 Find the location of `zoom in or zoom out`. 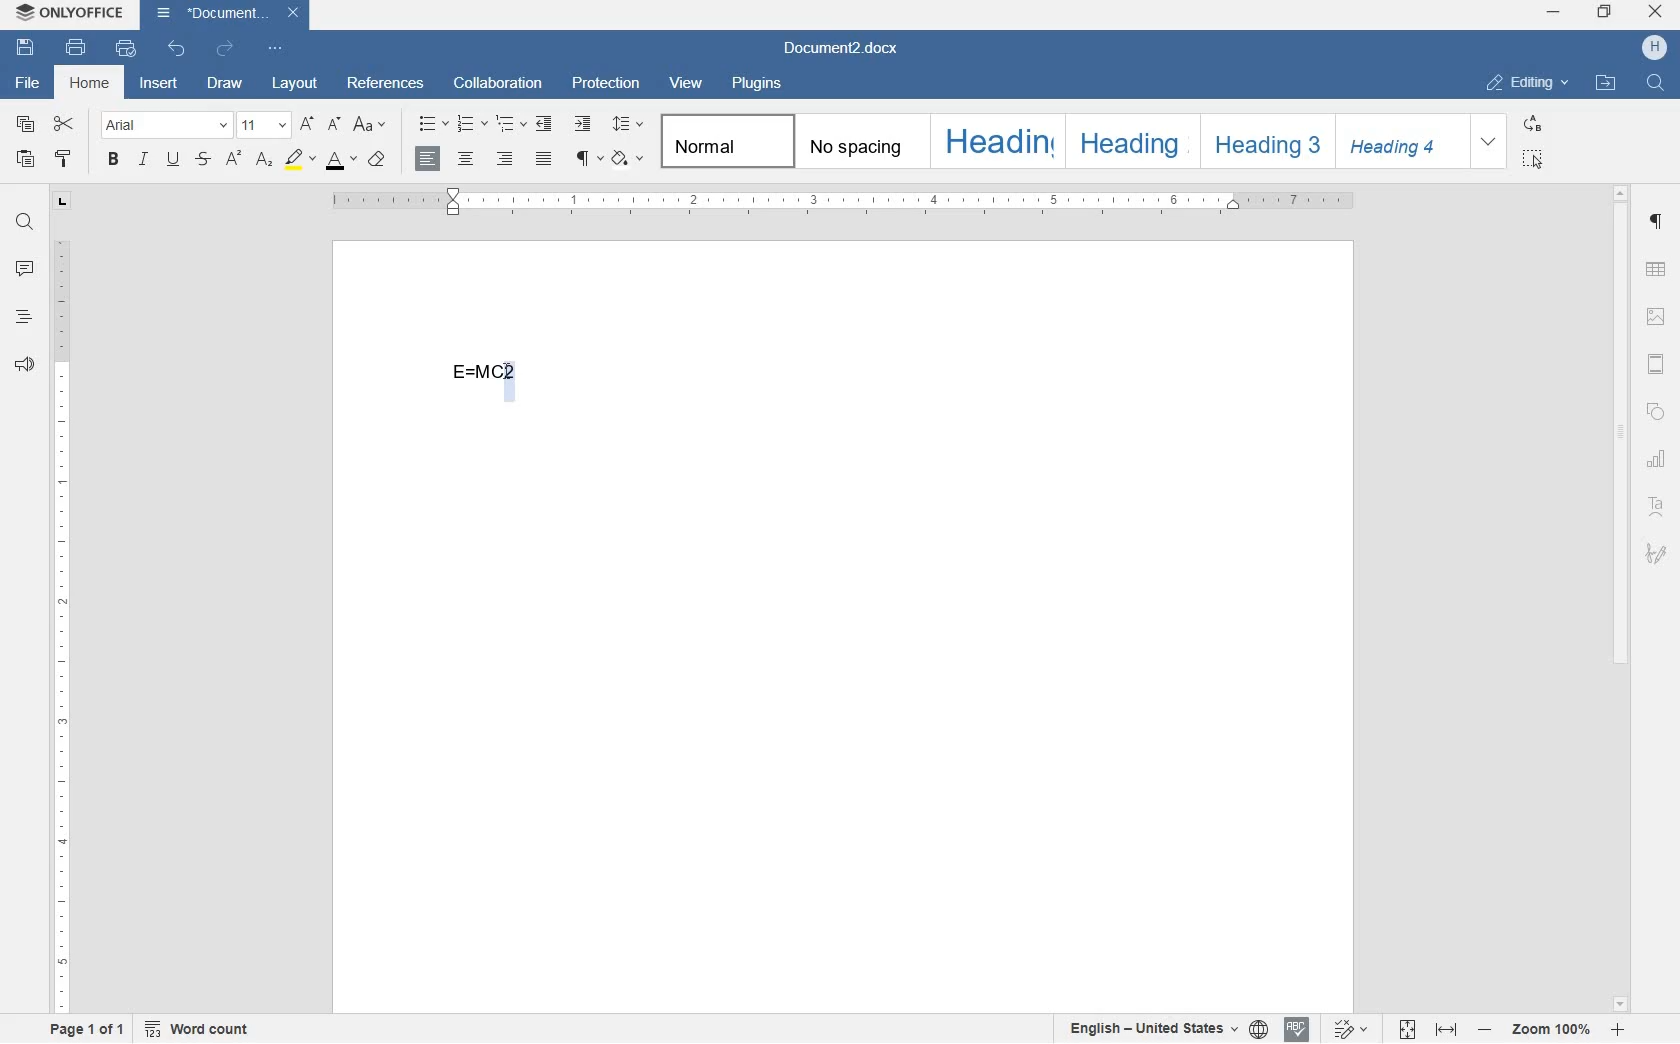

zoom in or zoom out is located at coordinates (1548, 1031).